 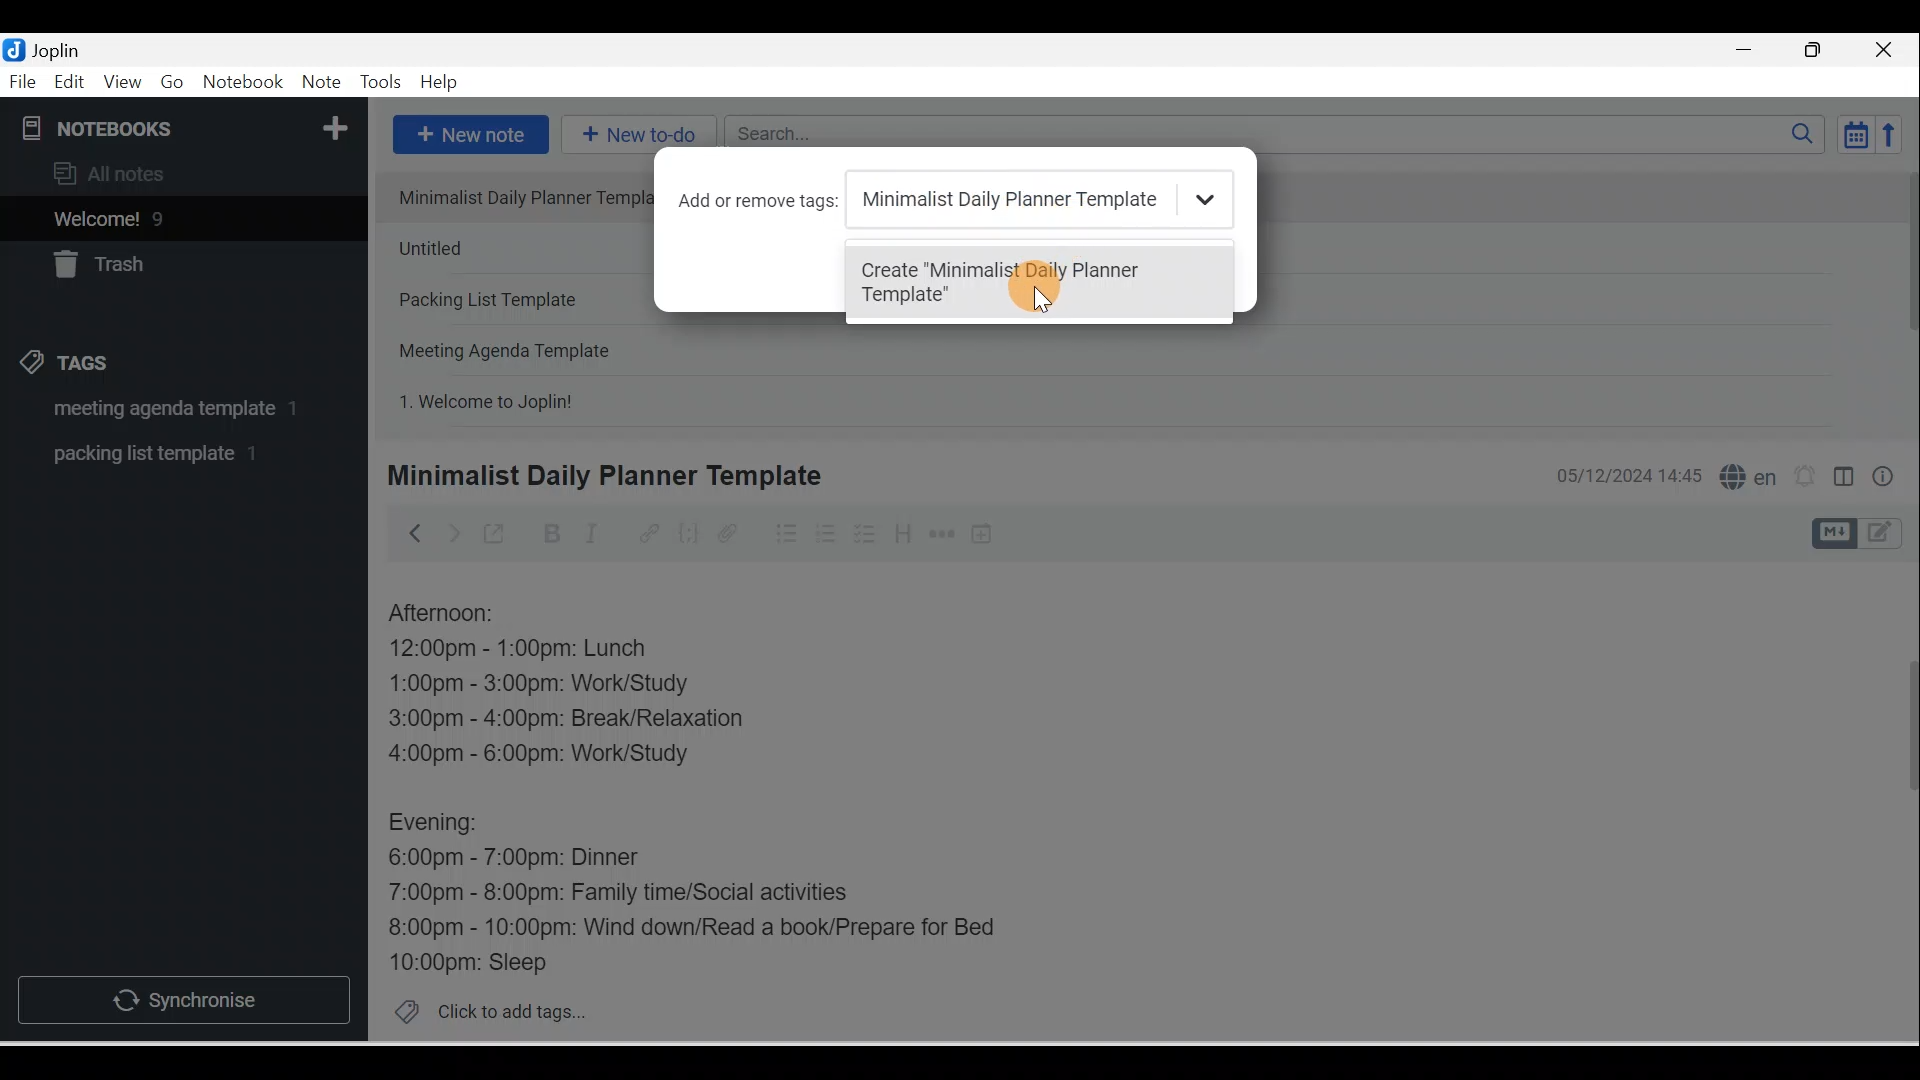 What do you see at coordinates (479, 961) in the screenshot?
I see `10:00pm: Sleep` at bounding box center [479, 961].